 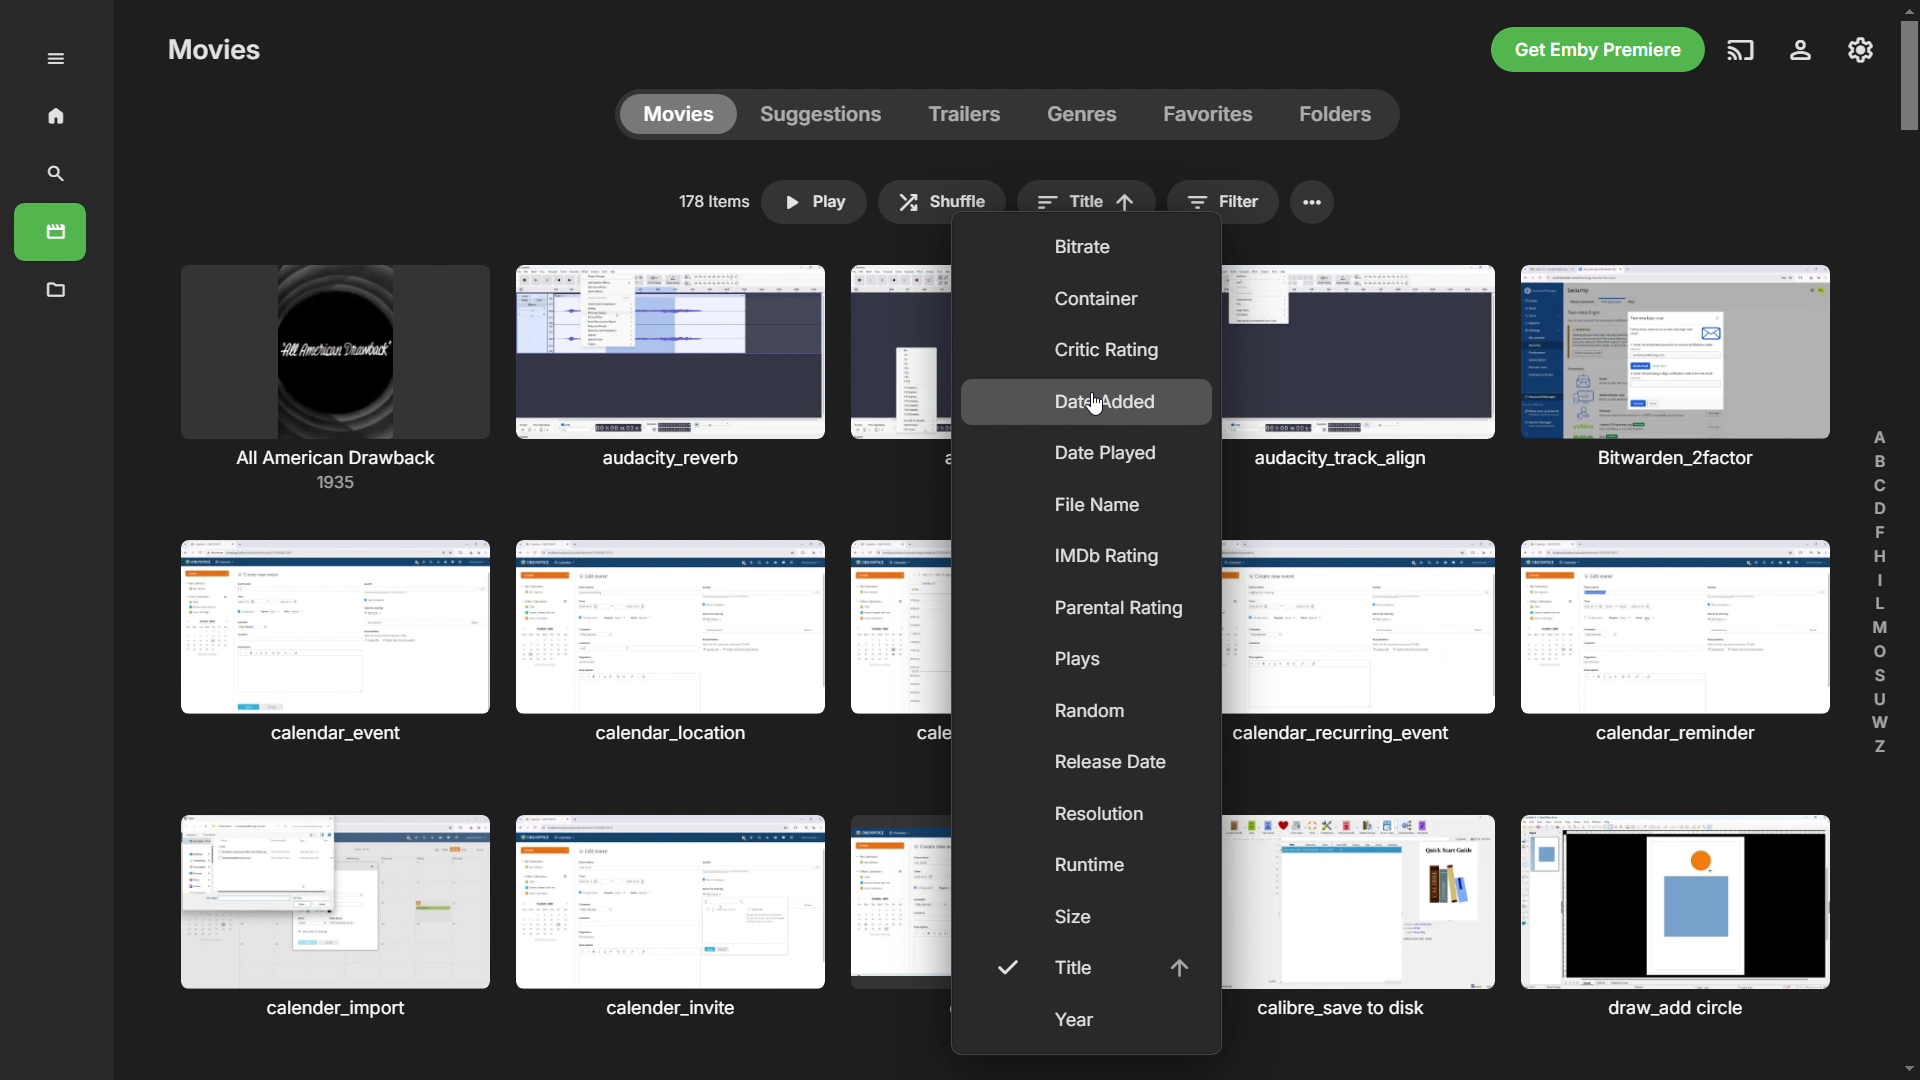 What do you see at coordinates (1908, 76) in the screenshot?
I see `scrollbar` at bounding box center [1908, 76].